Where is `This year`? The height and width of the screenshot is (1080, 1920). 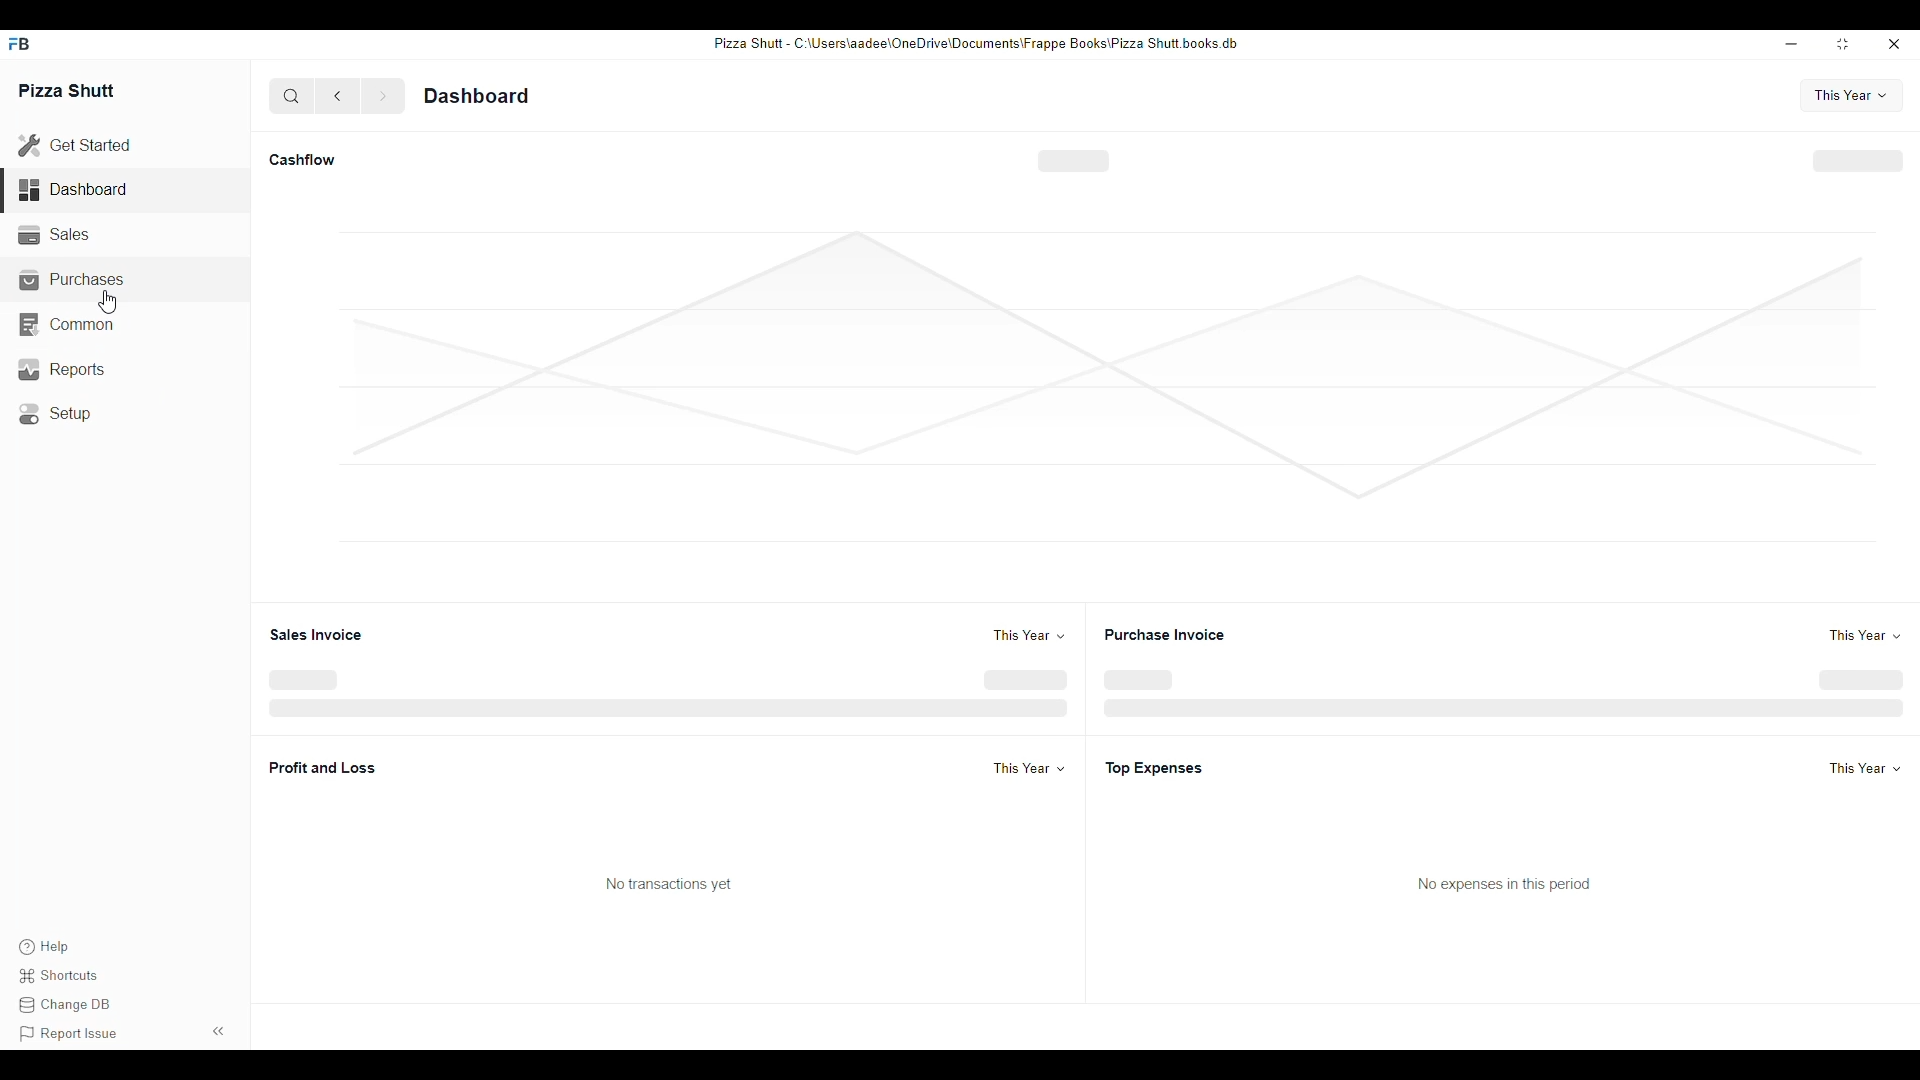 This year is located at coordinates (1032, 636).